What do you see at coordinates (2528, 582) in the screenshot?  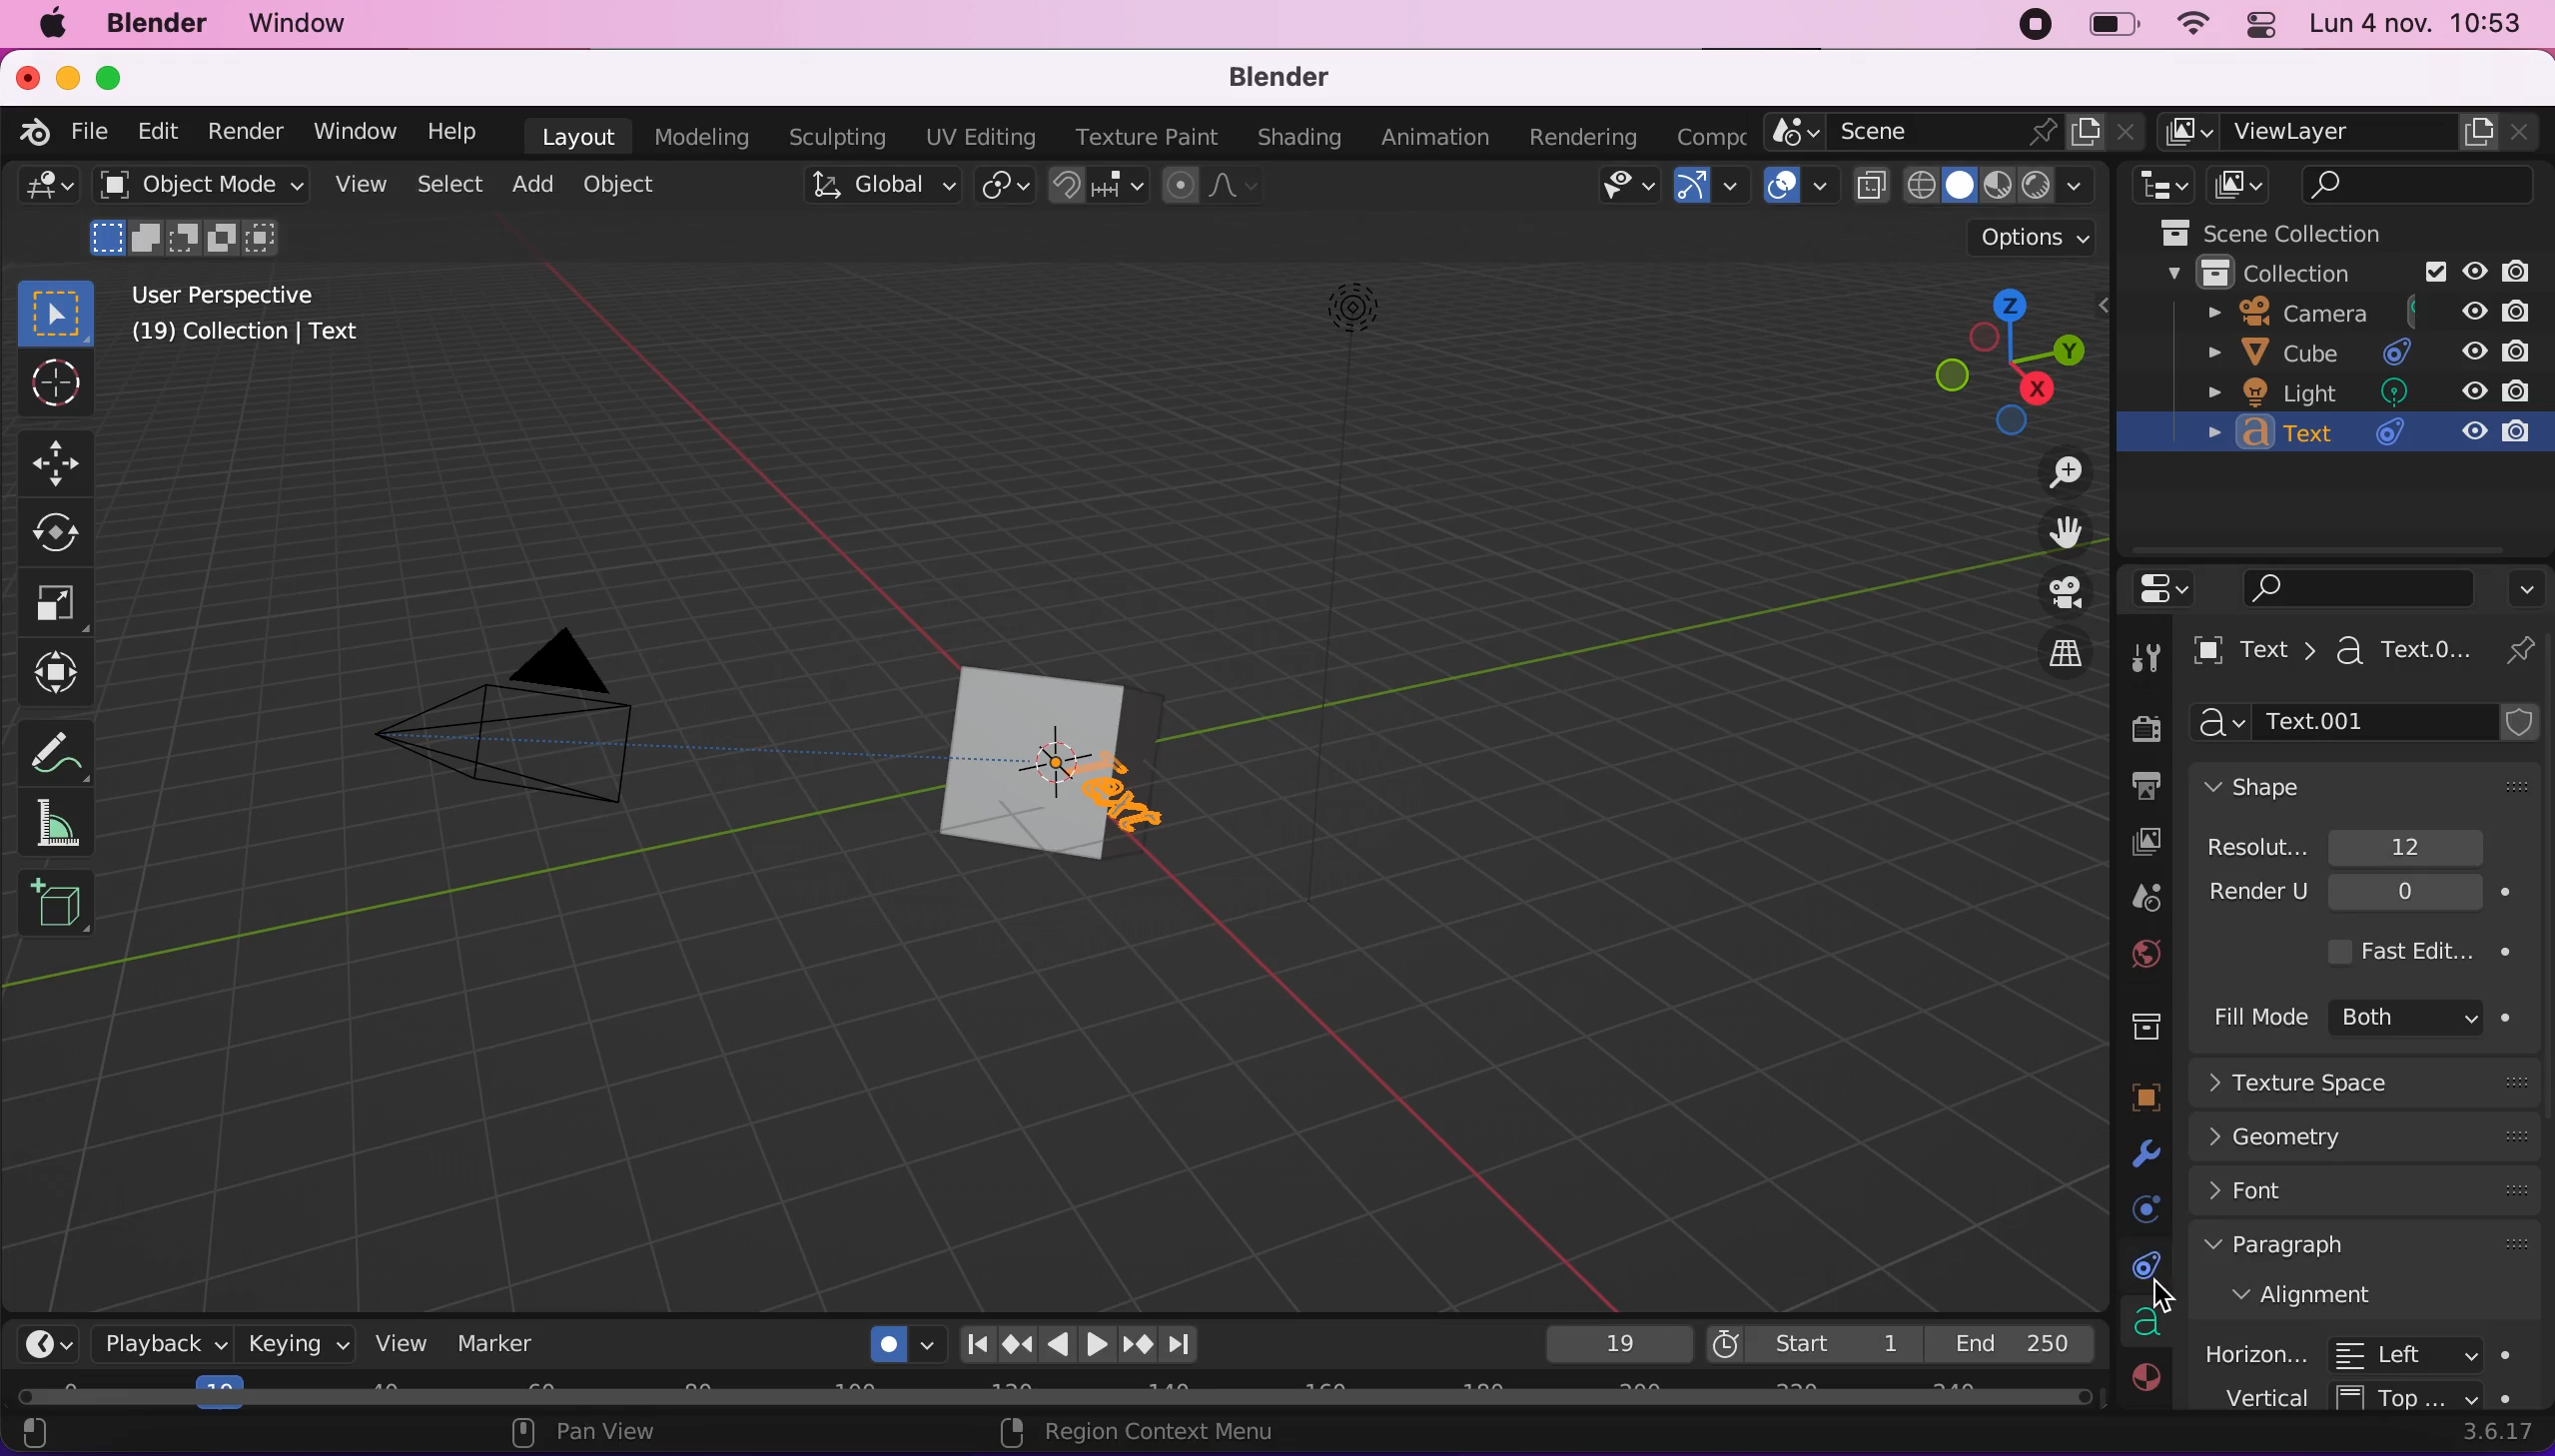 I see `options` at bounding box center [2528, 582].